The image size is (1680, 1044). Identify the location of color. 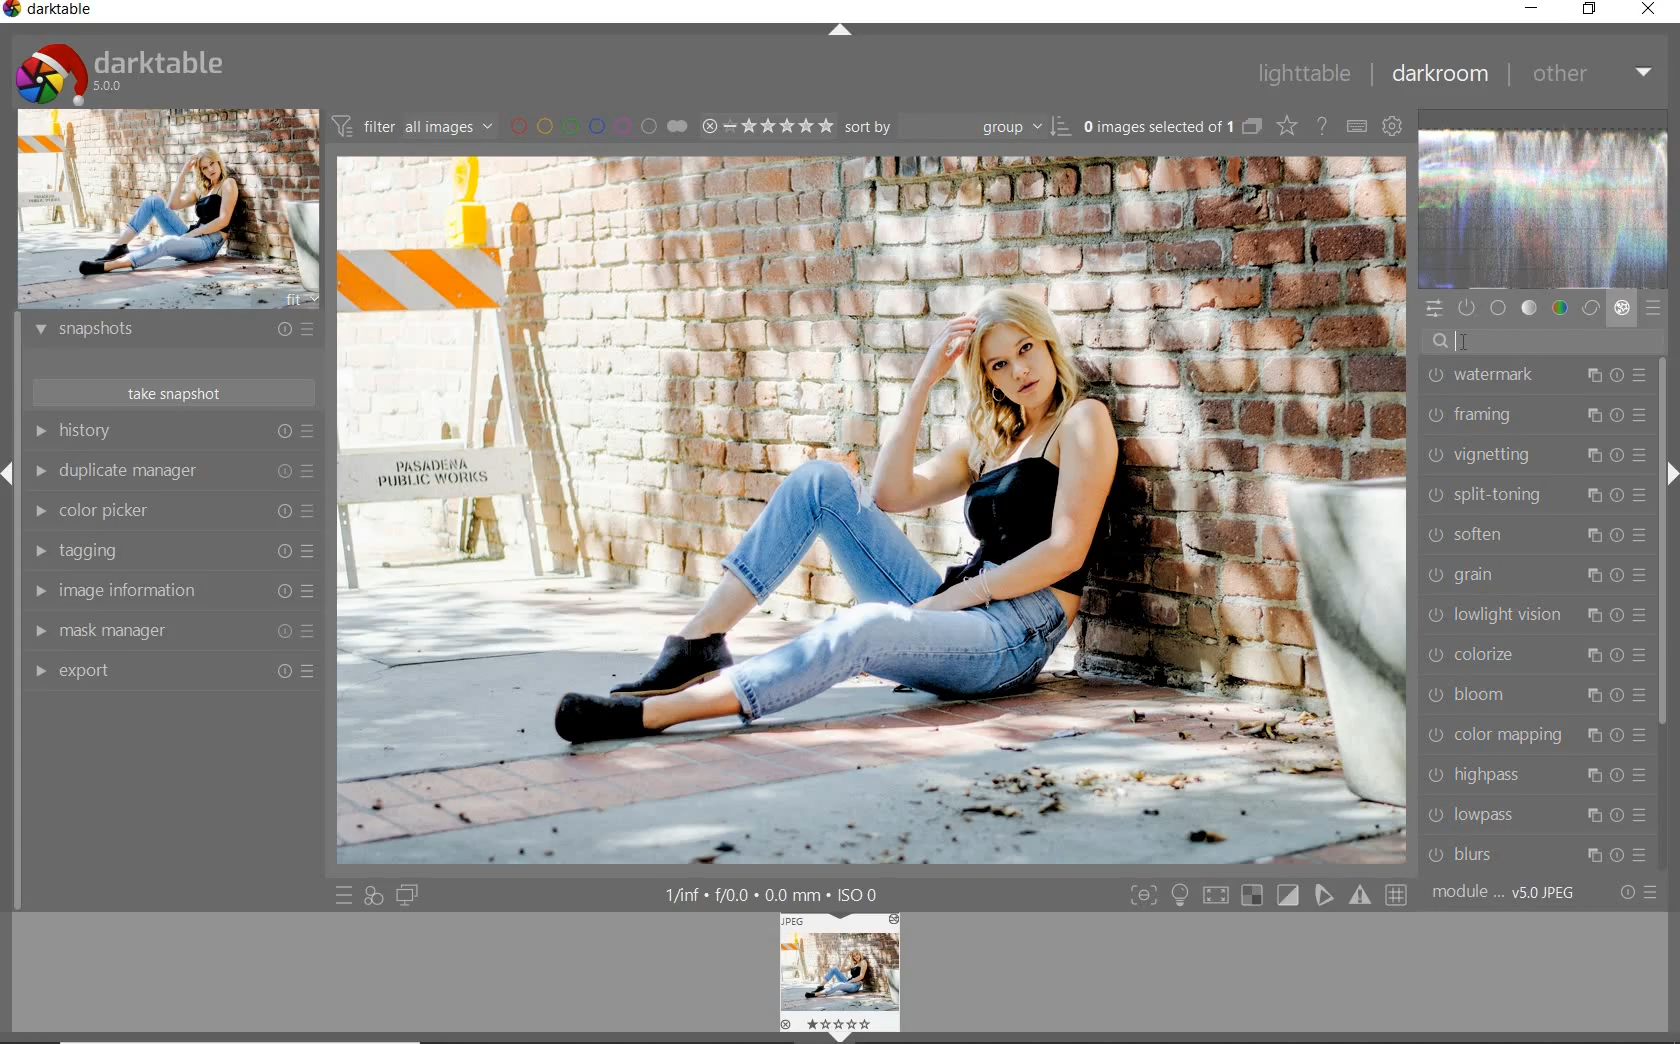
(1558, 309).